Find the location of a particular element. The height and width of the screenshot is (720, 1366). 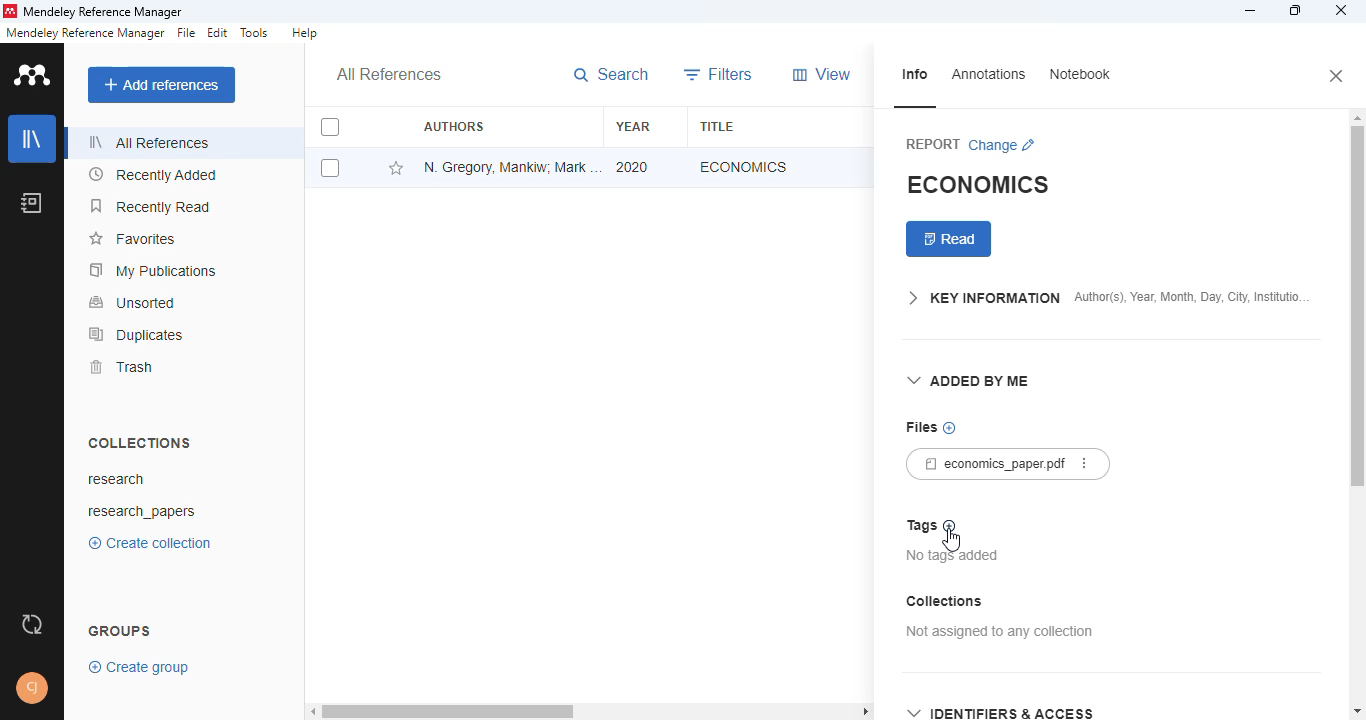

mendeley reference manager is located at coordinates (103, 11).